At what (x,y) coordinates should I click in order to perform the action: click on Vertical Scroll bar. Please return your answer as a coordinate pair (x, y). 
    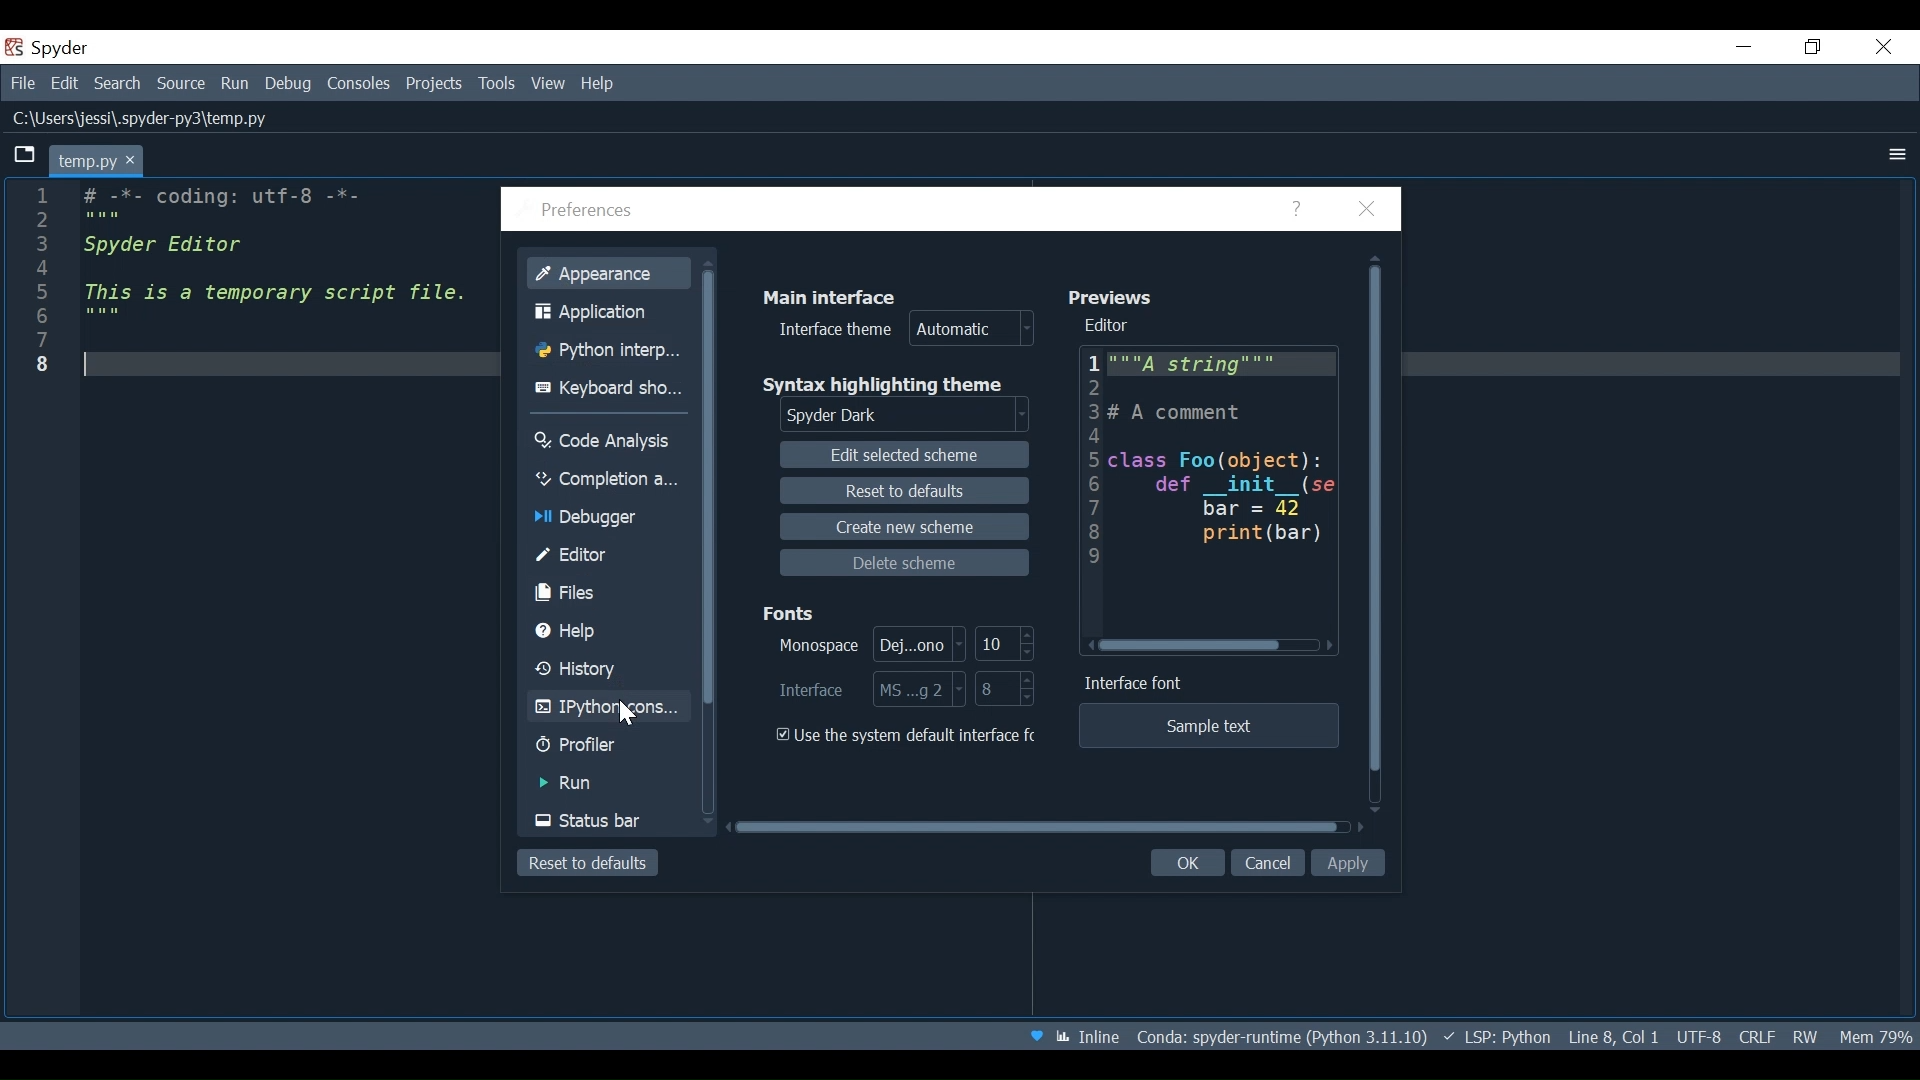
    Looking at the image, I should click on (1380, 531).